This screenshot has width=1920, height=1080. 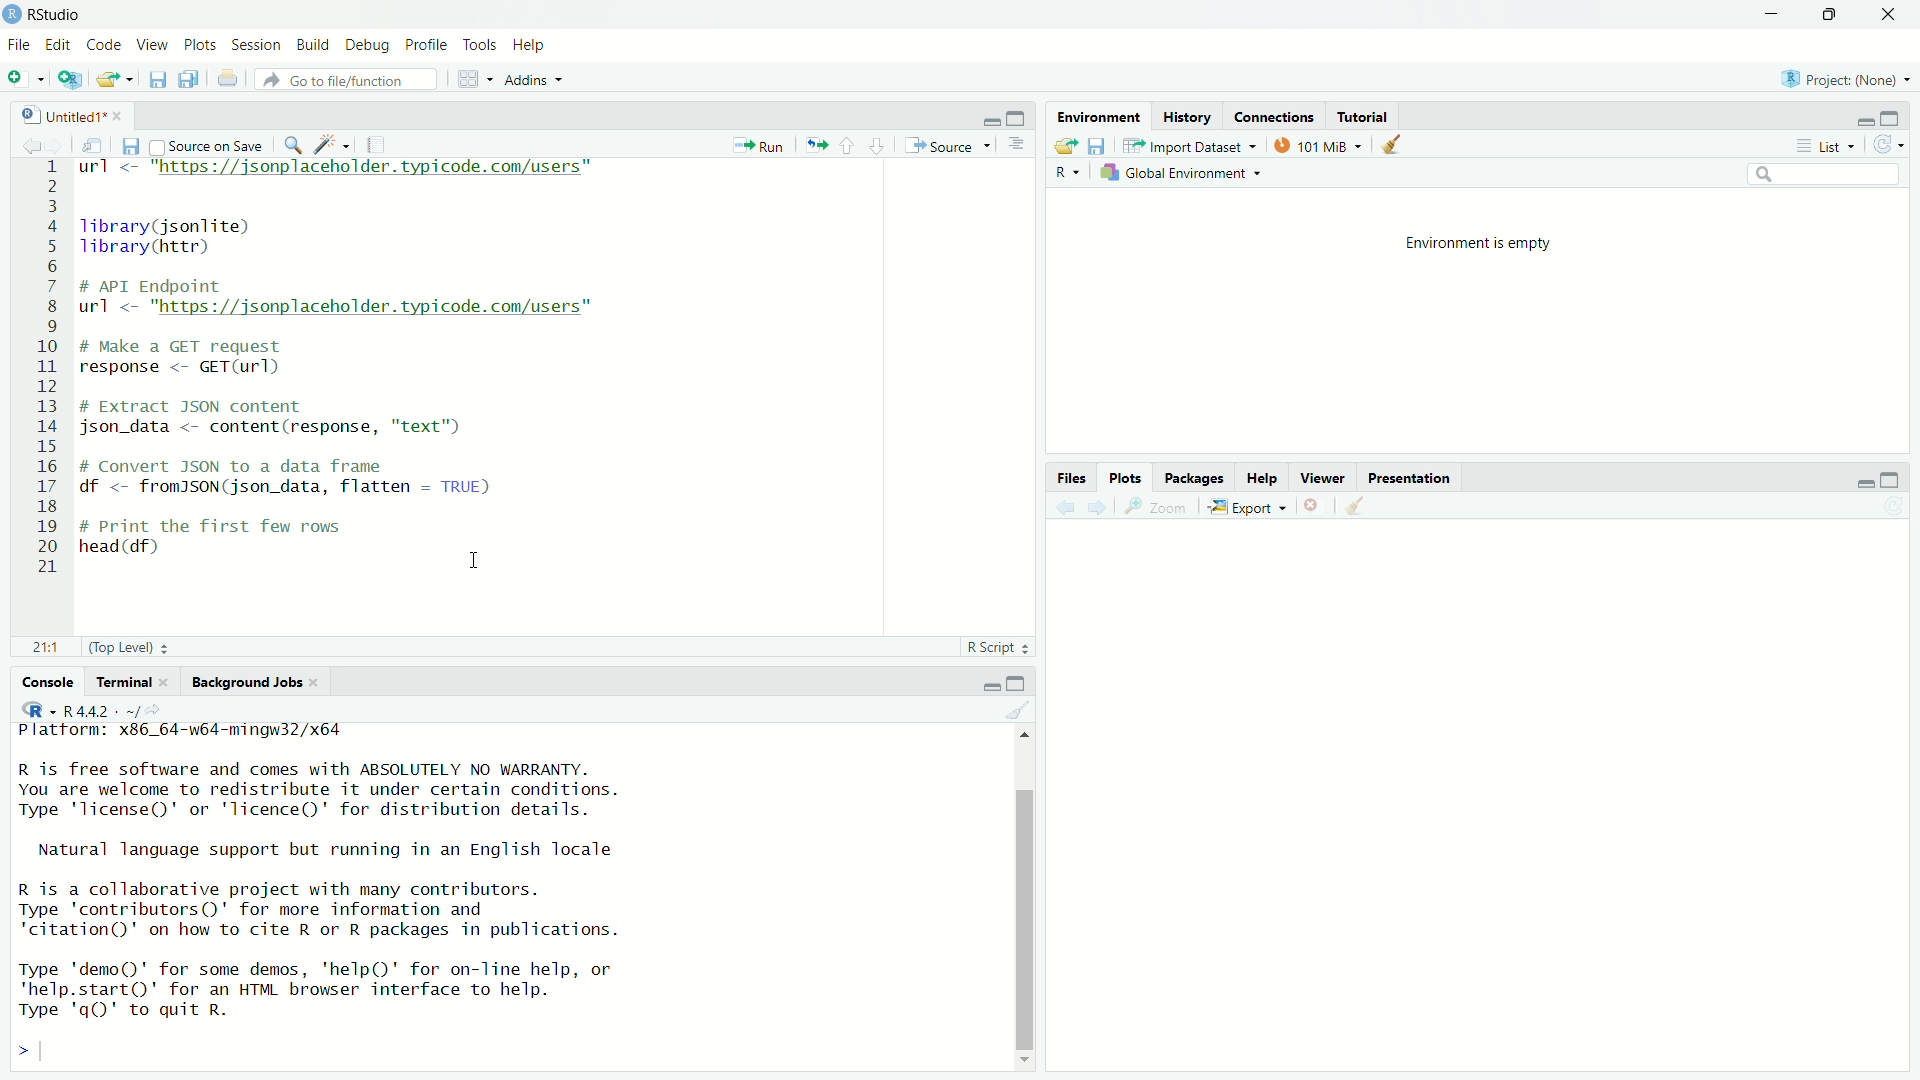 What do you see at coordinates (1018, 684) in the screenshot?
I see `Maximize` at bounding box center [1018, 684].